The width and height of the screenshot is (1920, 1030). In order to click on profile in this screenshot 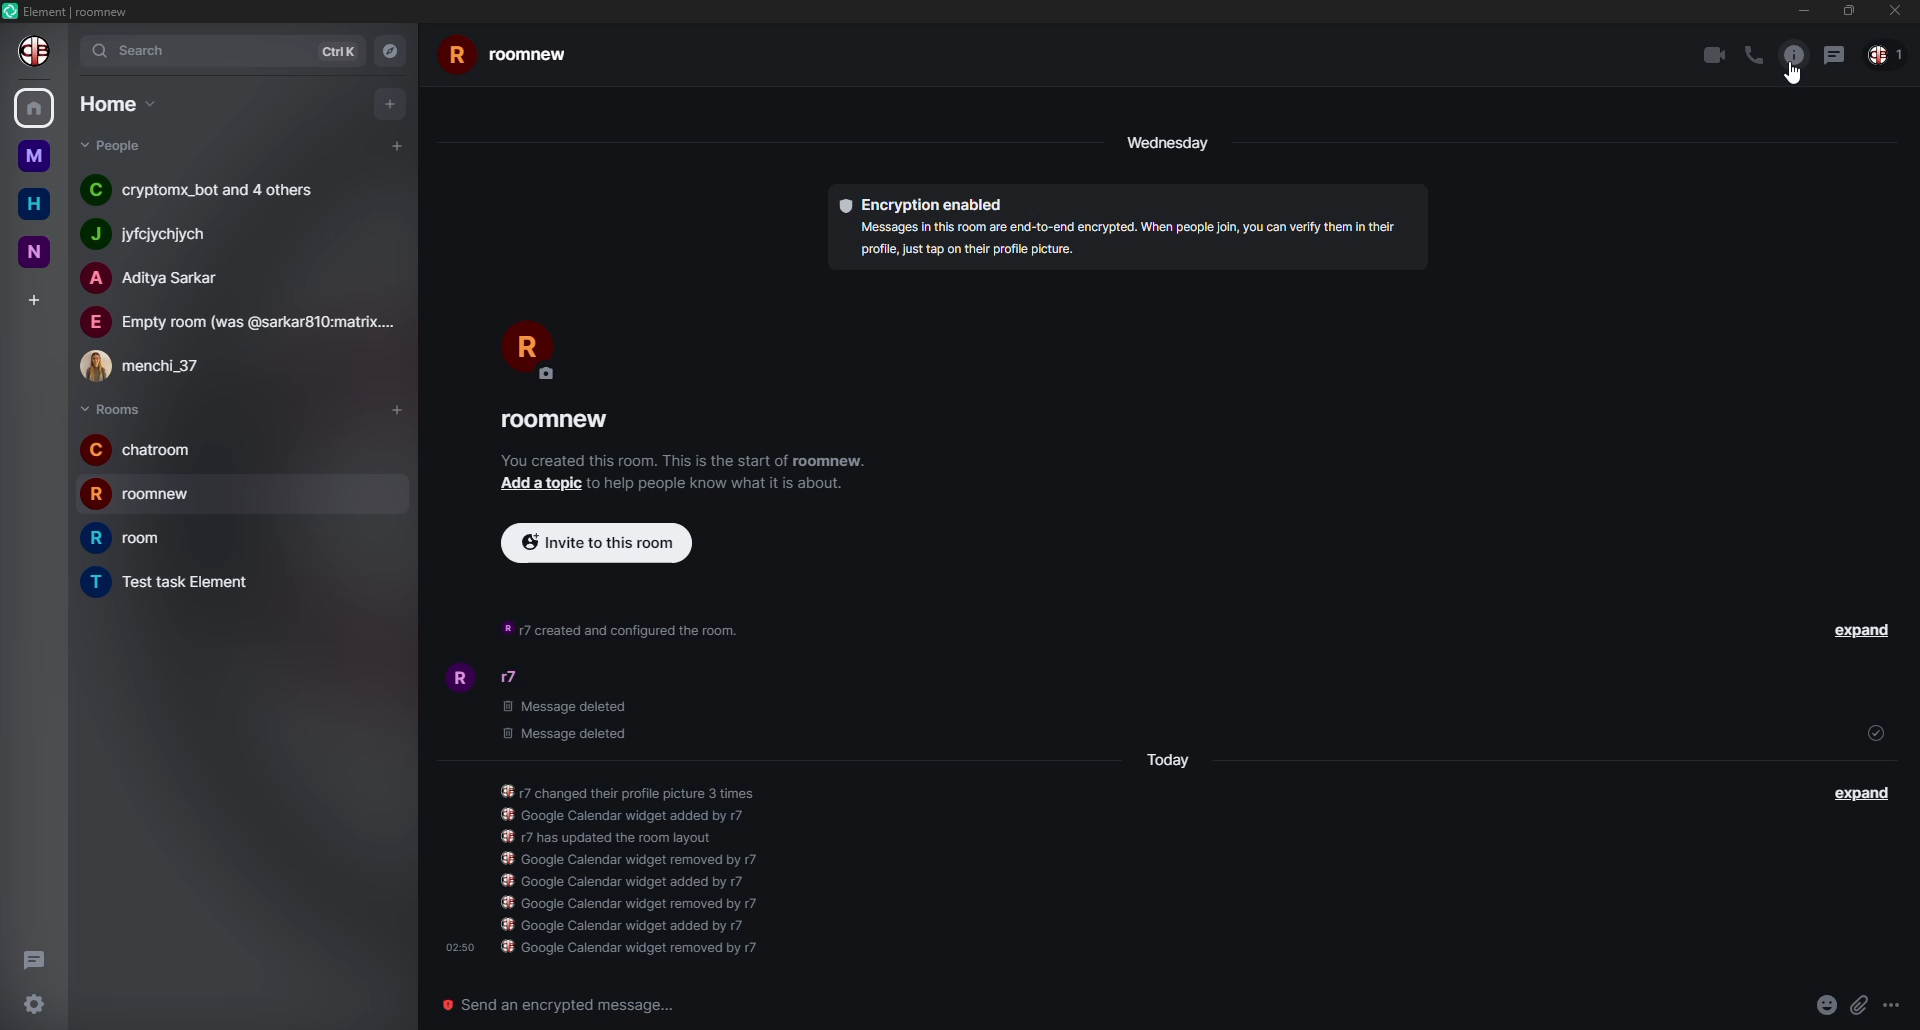, I will do `click(529, 348)`.